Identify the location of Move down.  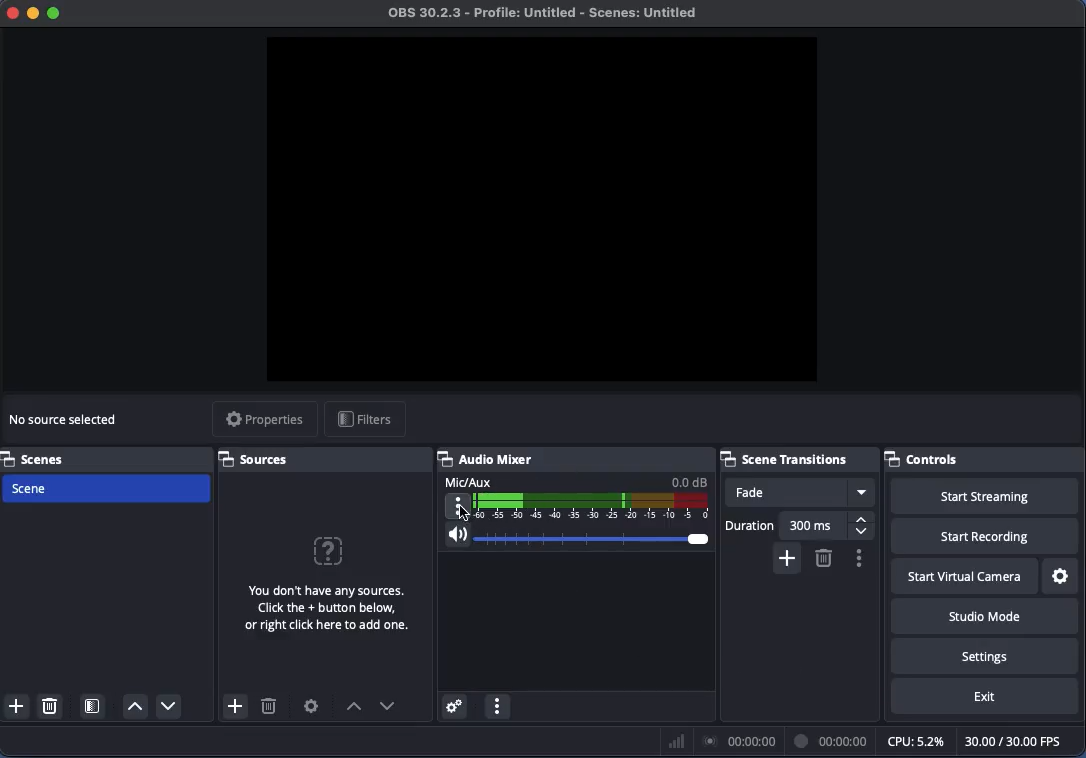
(167, 705).